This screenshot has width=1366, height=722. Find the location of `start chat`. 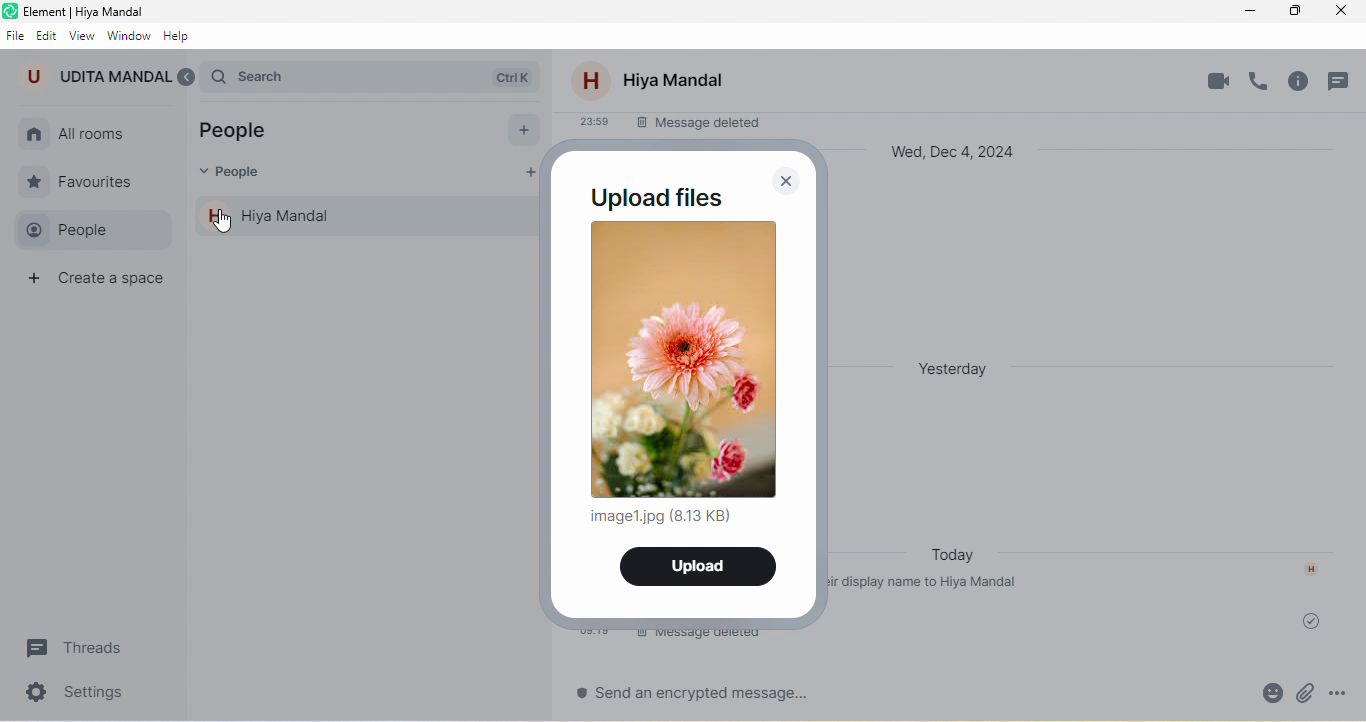

start chat is located at coordinates (522, 130).